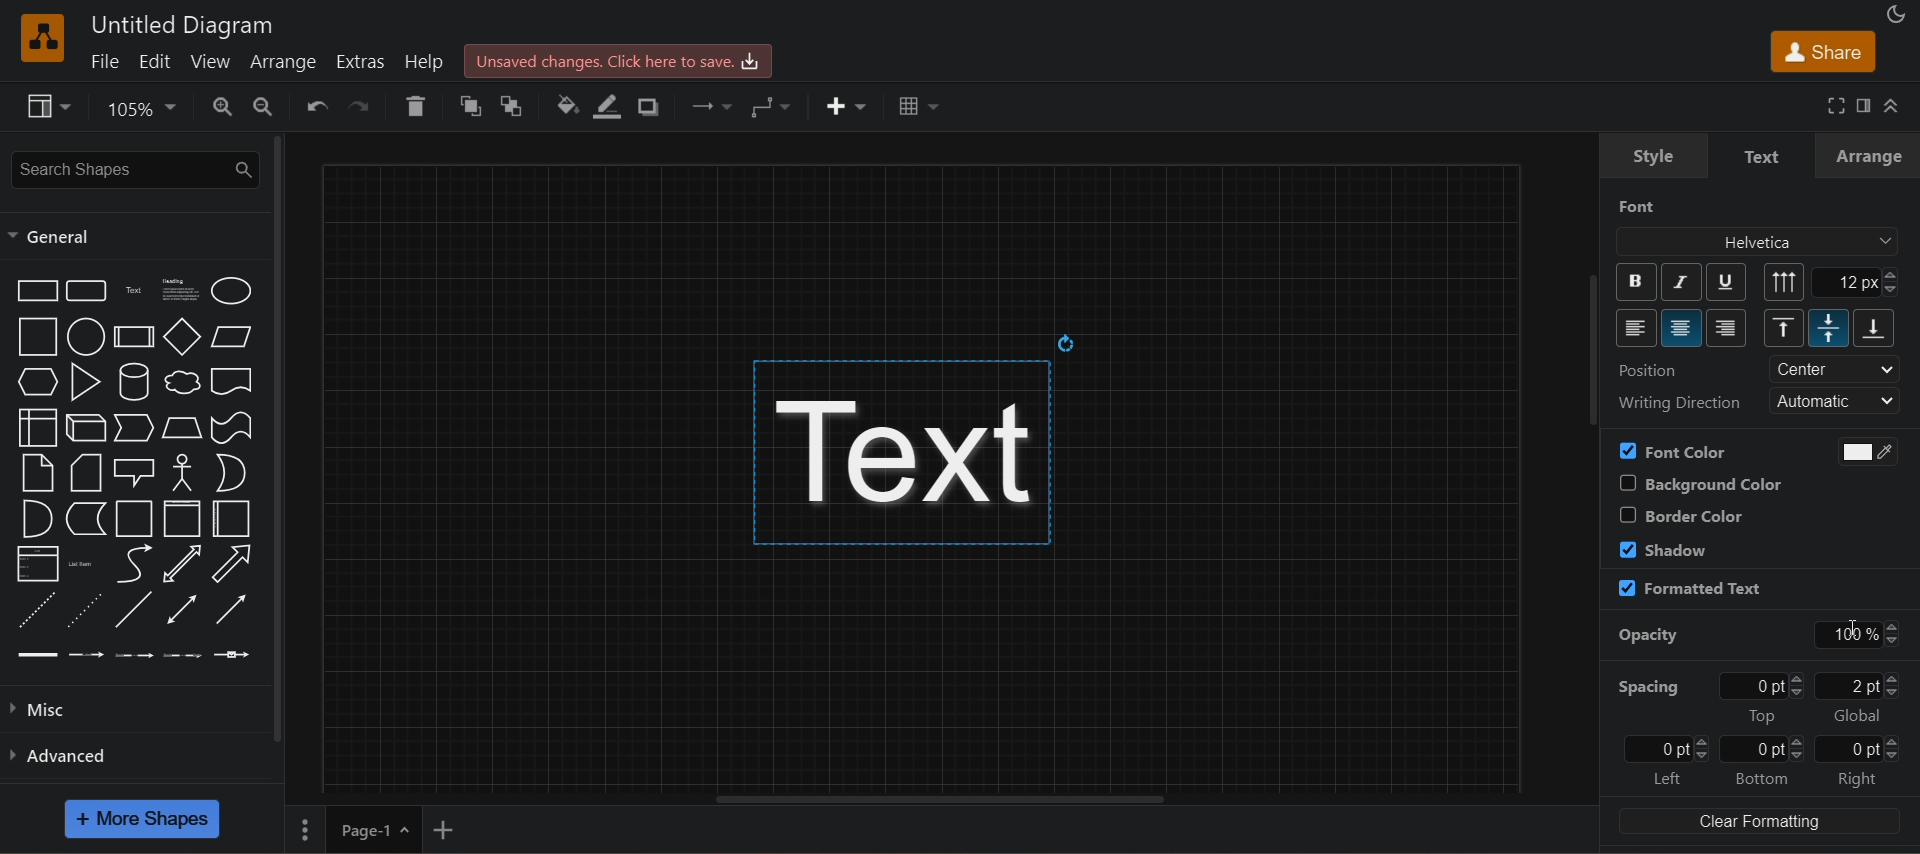  What do you see at coordinates (1727, 328) in the screenshot?
I see `right` at bounding box center [1727, 328].